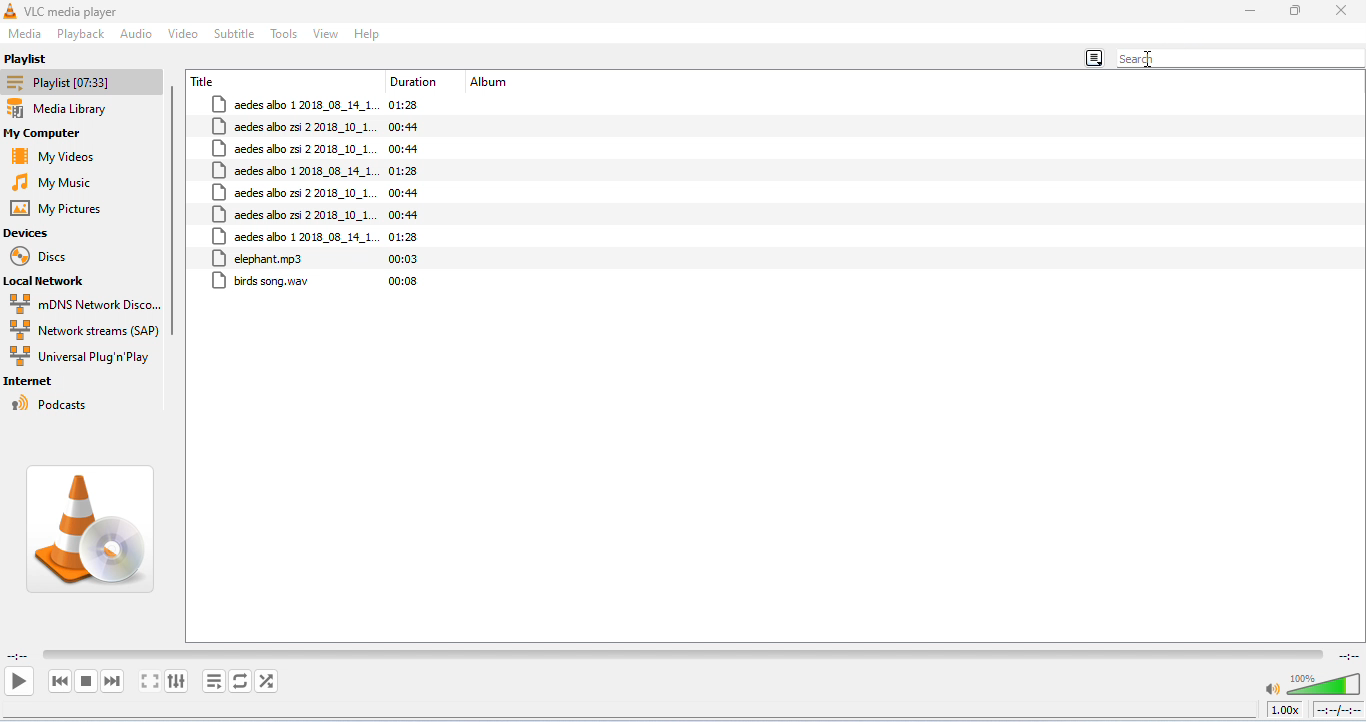  What do you see at coordinates (26, 34) in the screenshot?
I see `` at bounding box center [26, 34].